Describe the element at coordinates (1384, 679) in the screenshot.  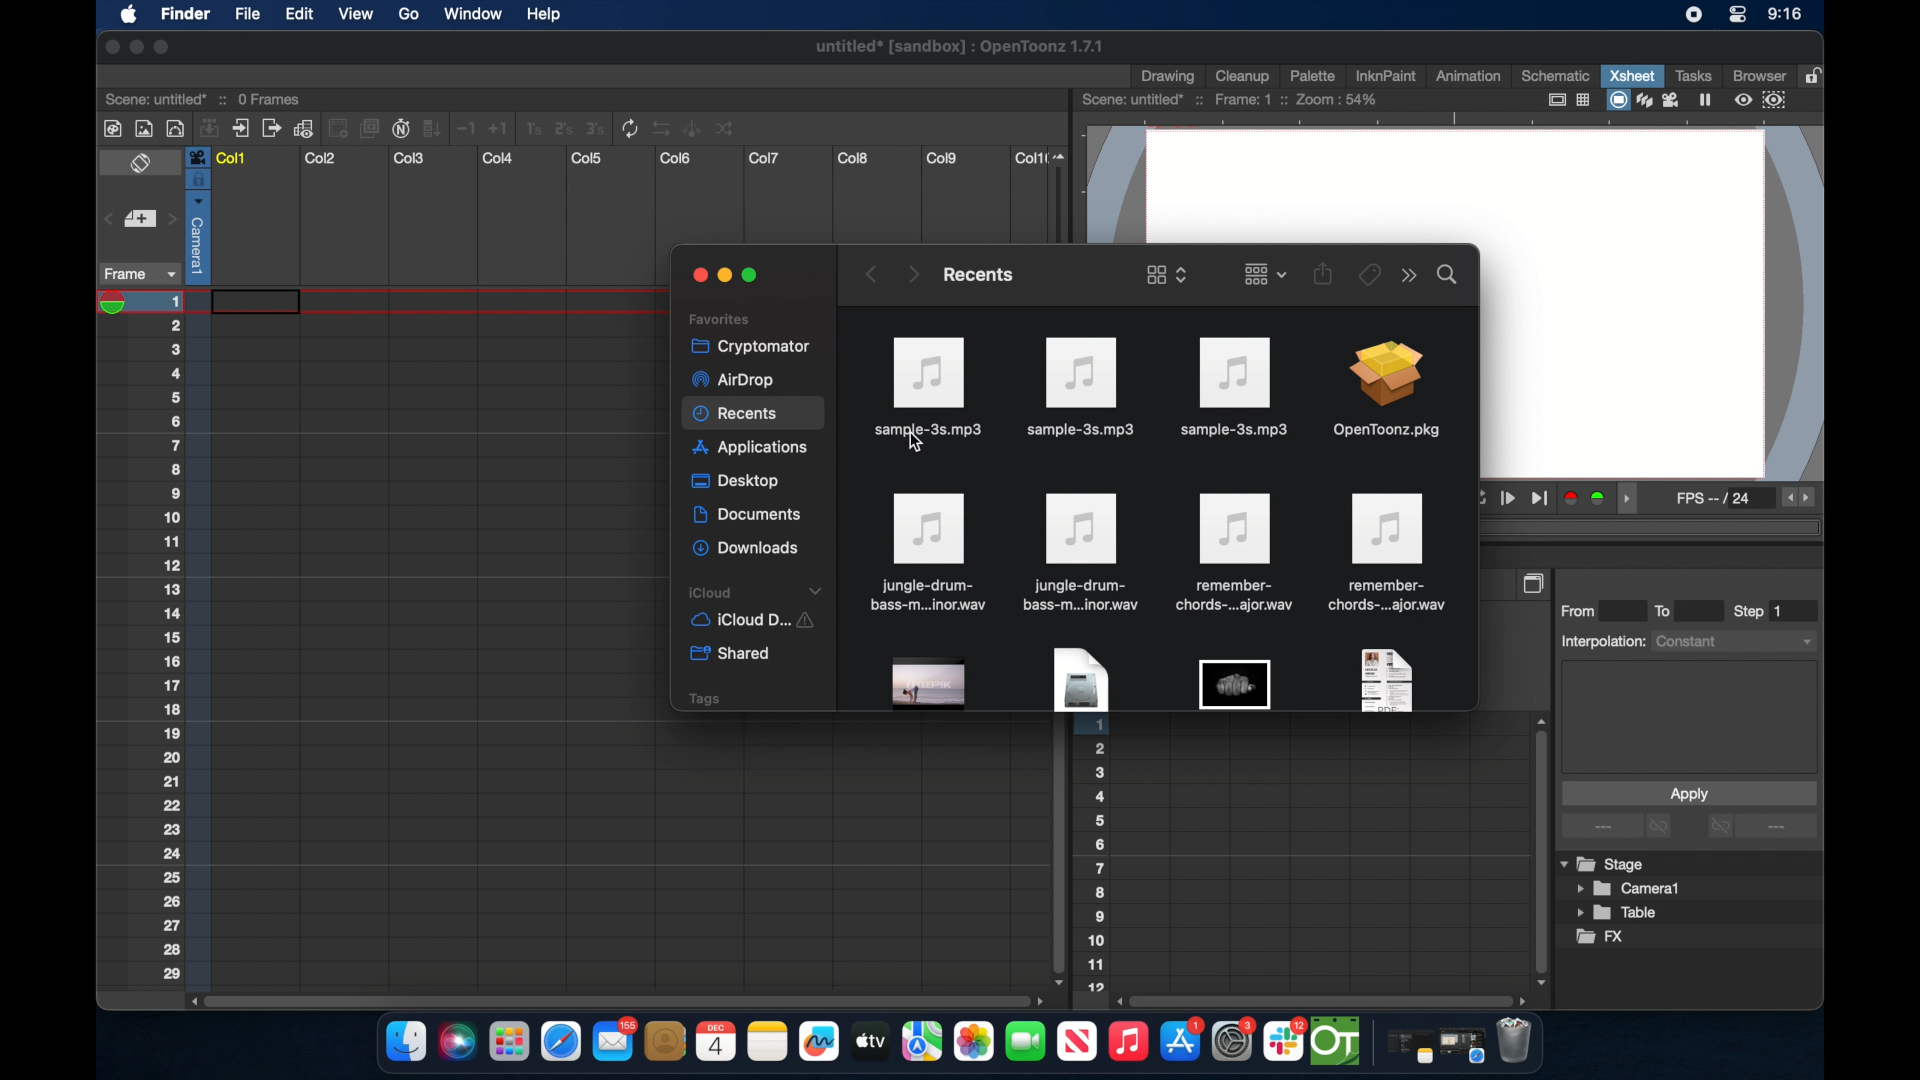
I see `obscure icon` at that location.